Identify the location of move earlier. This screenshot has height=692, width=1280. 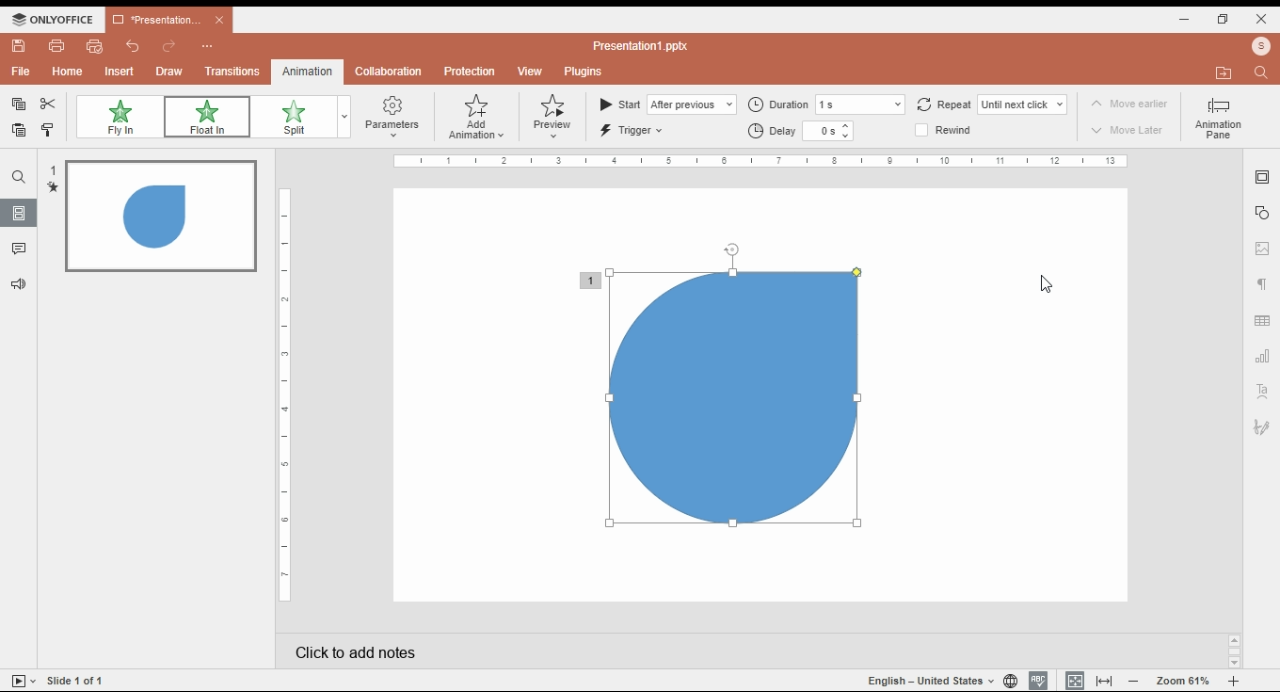
(1128, 105).